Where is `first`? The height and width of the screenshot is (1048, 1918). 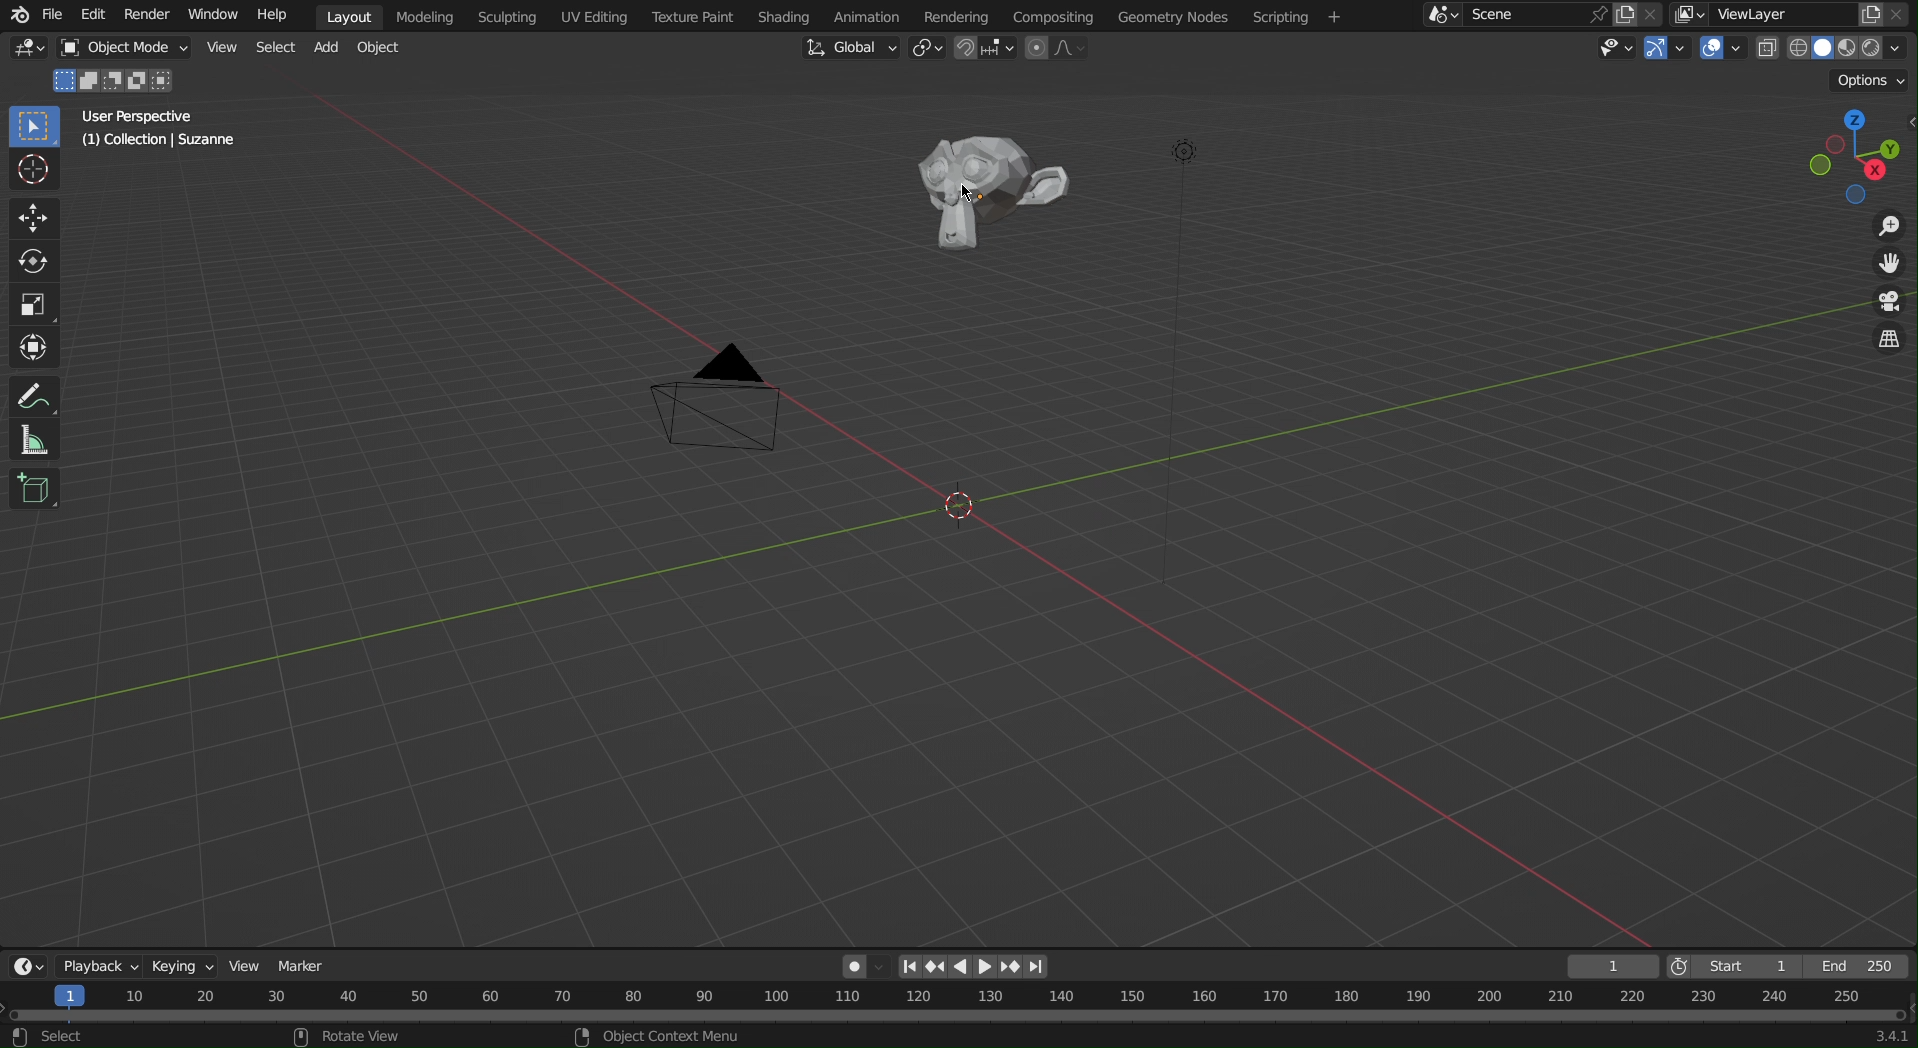
first is located at coordinates (917, 965).